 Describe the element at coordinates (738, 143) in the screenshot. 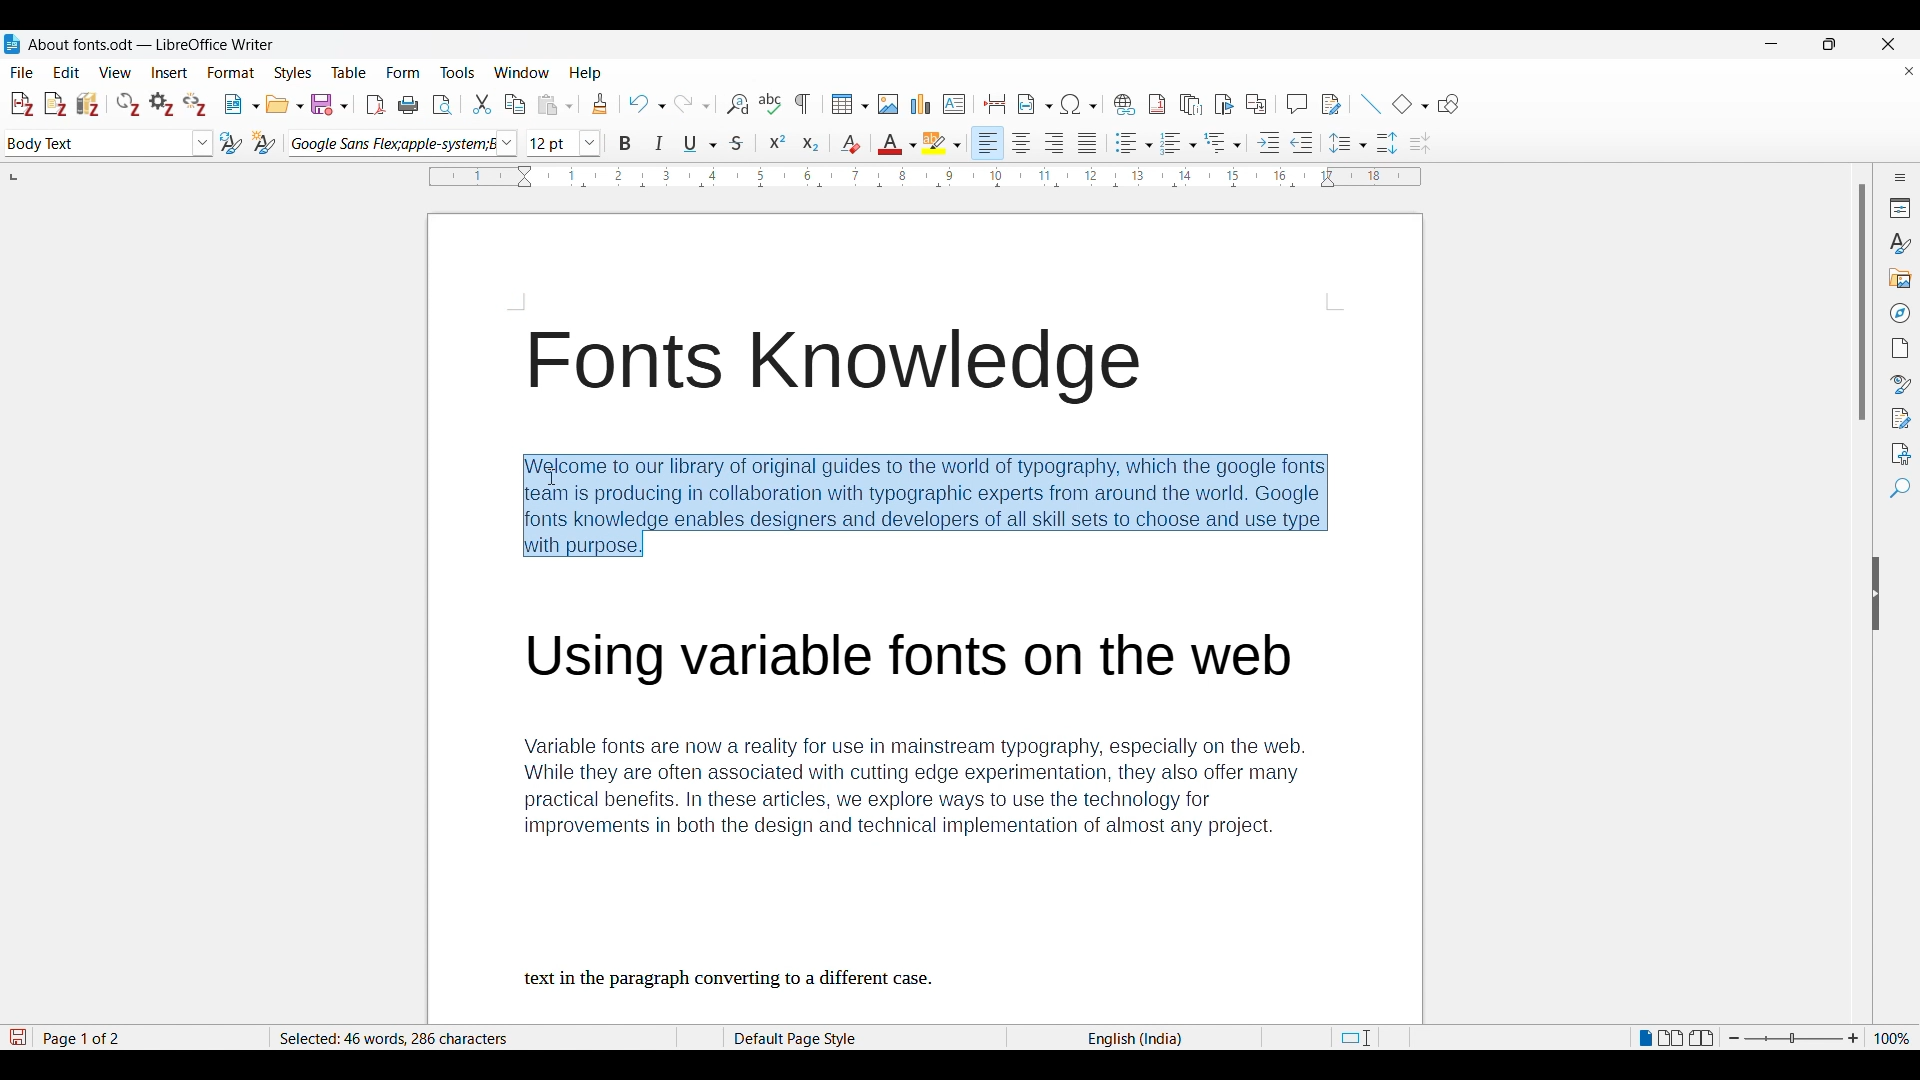

I see `Strike through` at that location.